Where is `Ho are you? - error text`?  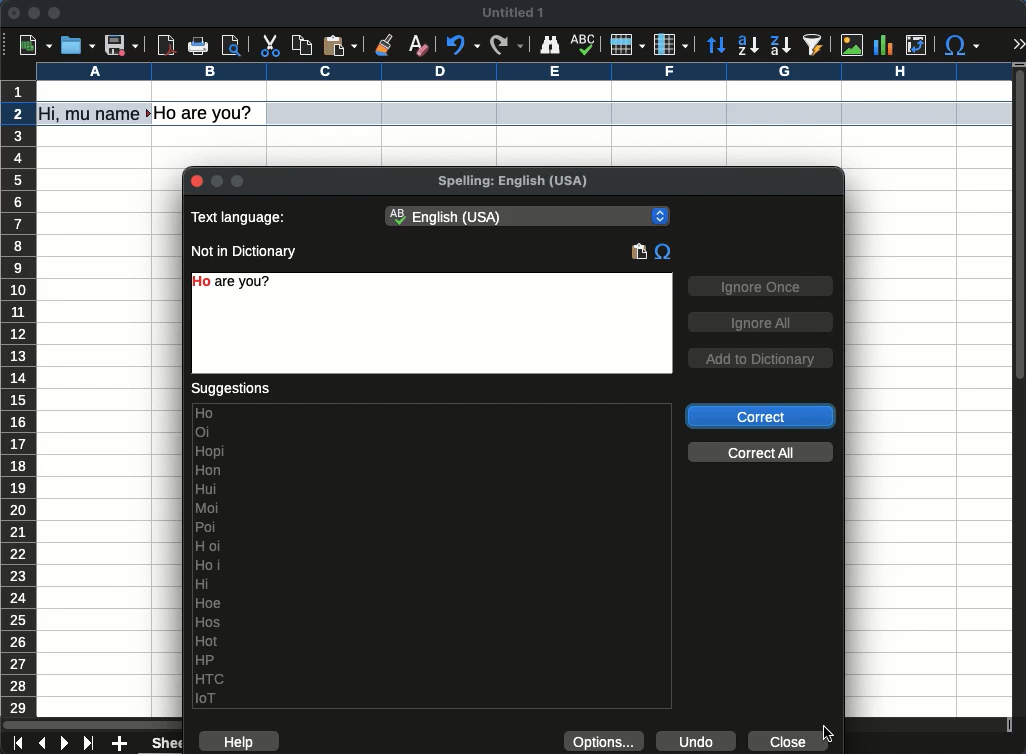
Ho are you? - error text is located at coordinates (244, 282).